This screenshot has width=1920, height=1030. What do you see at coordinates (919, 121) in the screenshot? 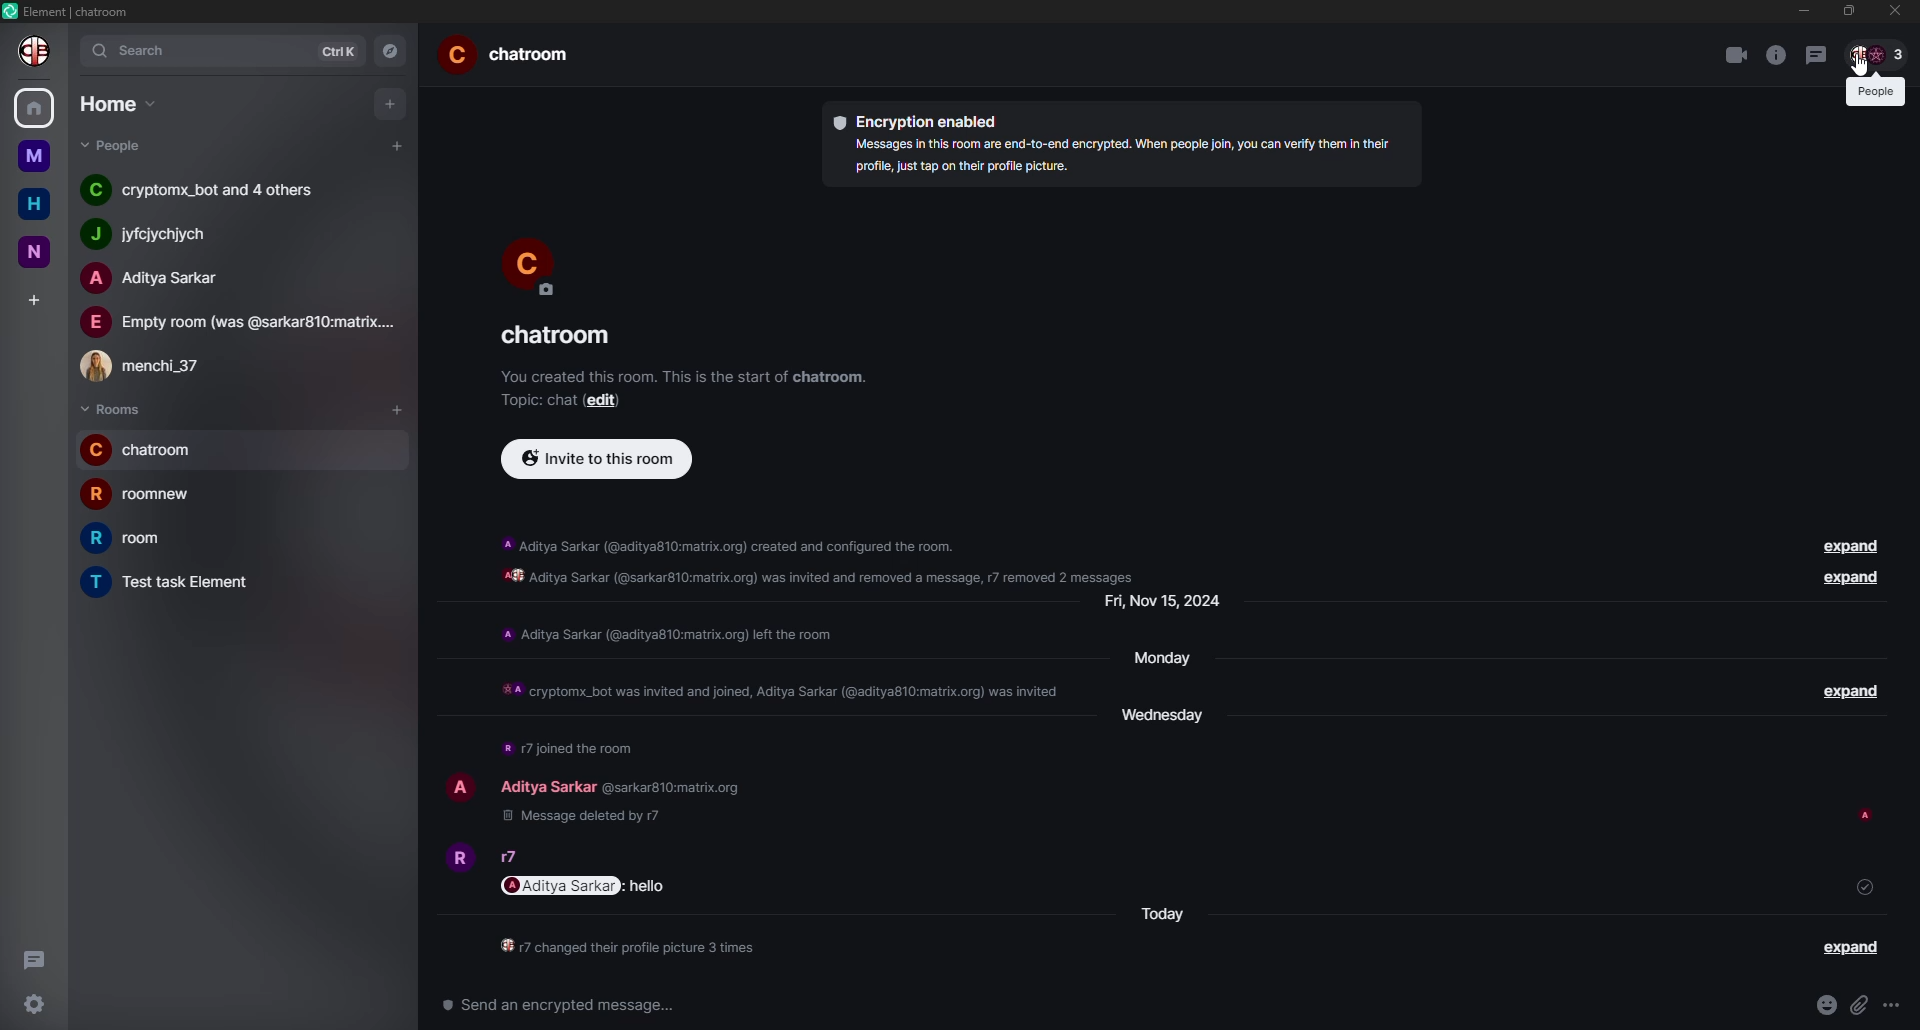
I see `encryption enabled` at bounding box center [919, 121].